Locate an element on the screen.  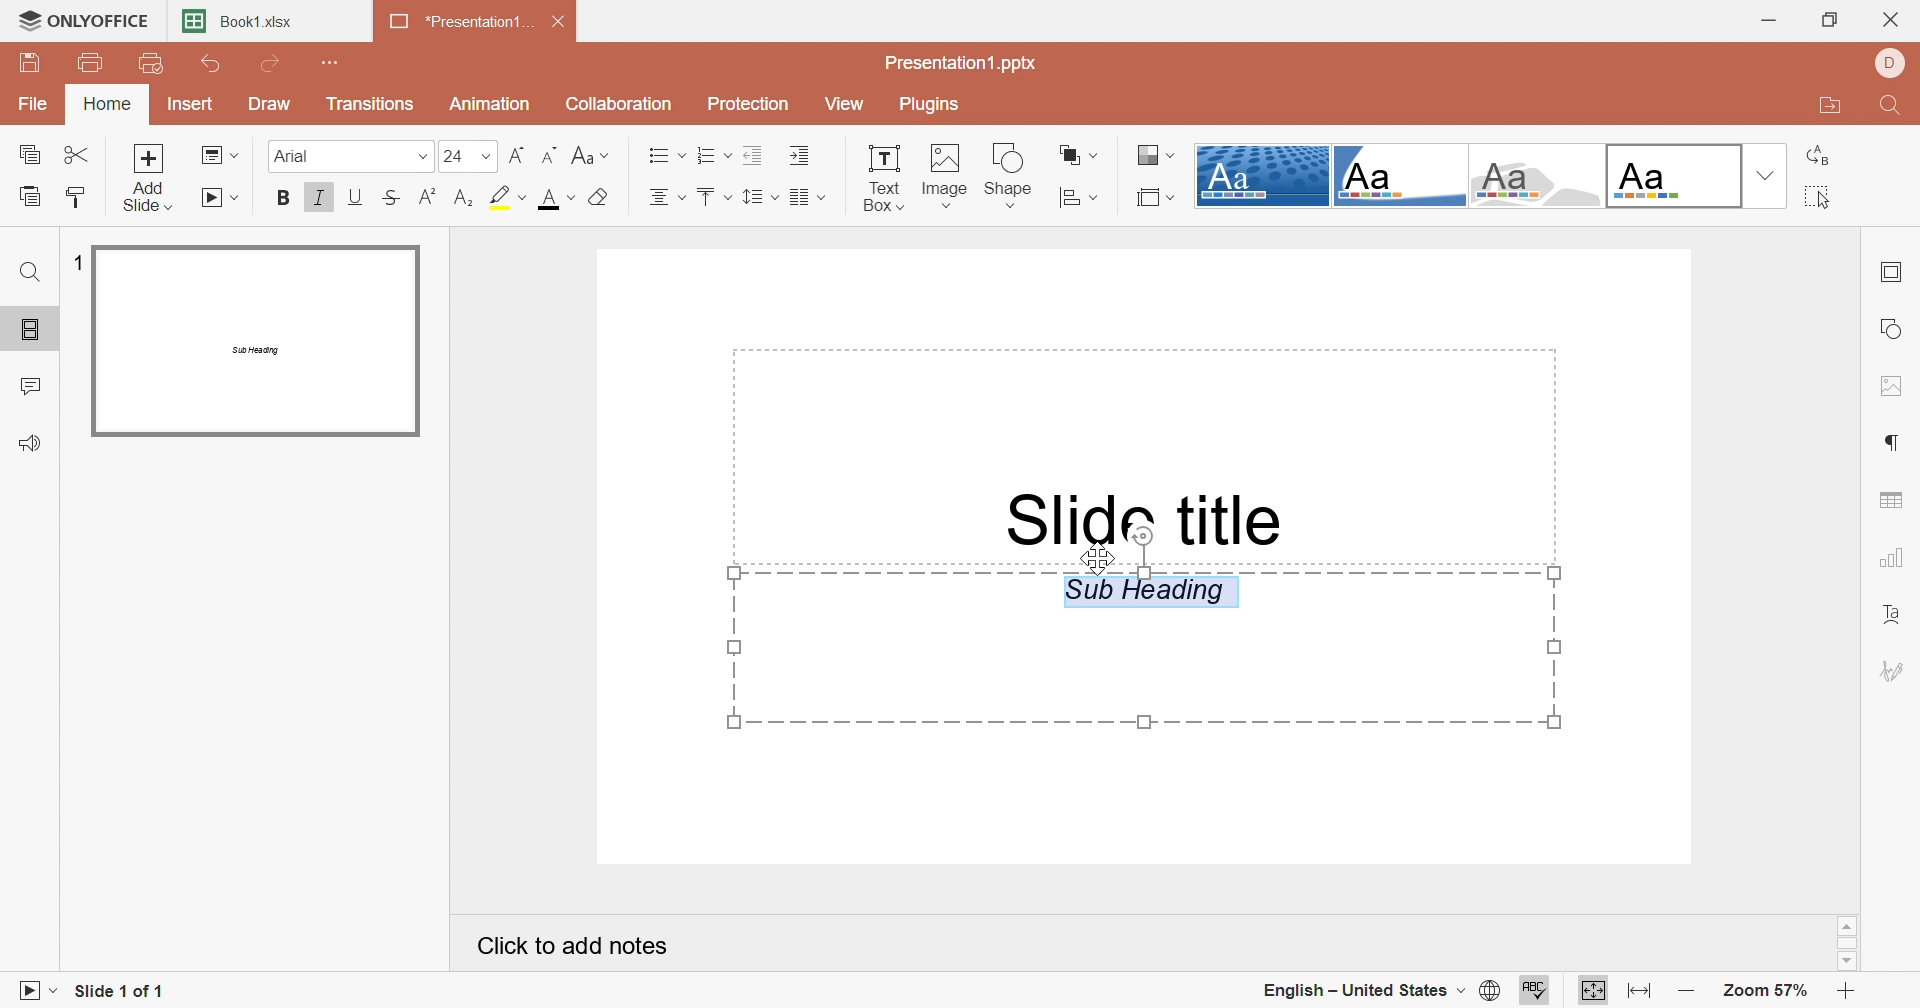
Decrease Indent is located at coordinates (754, 154).